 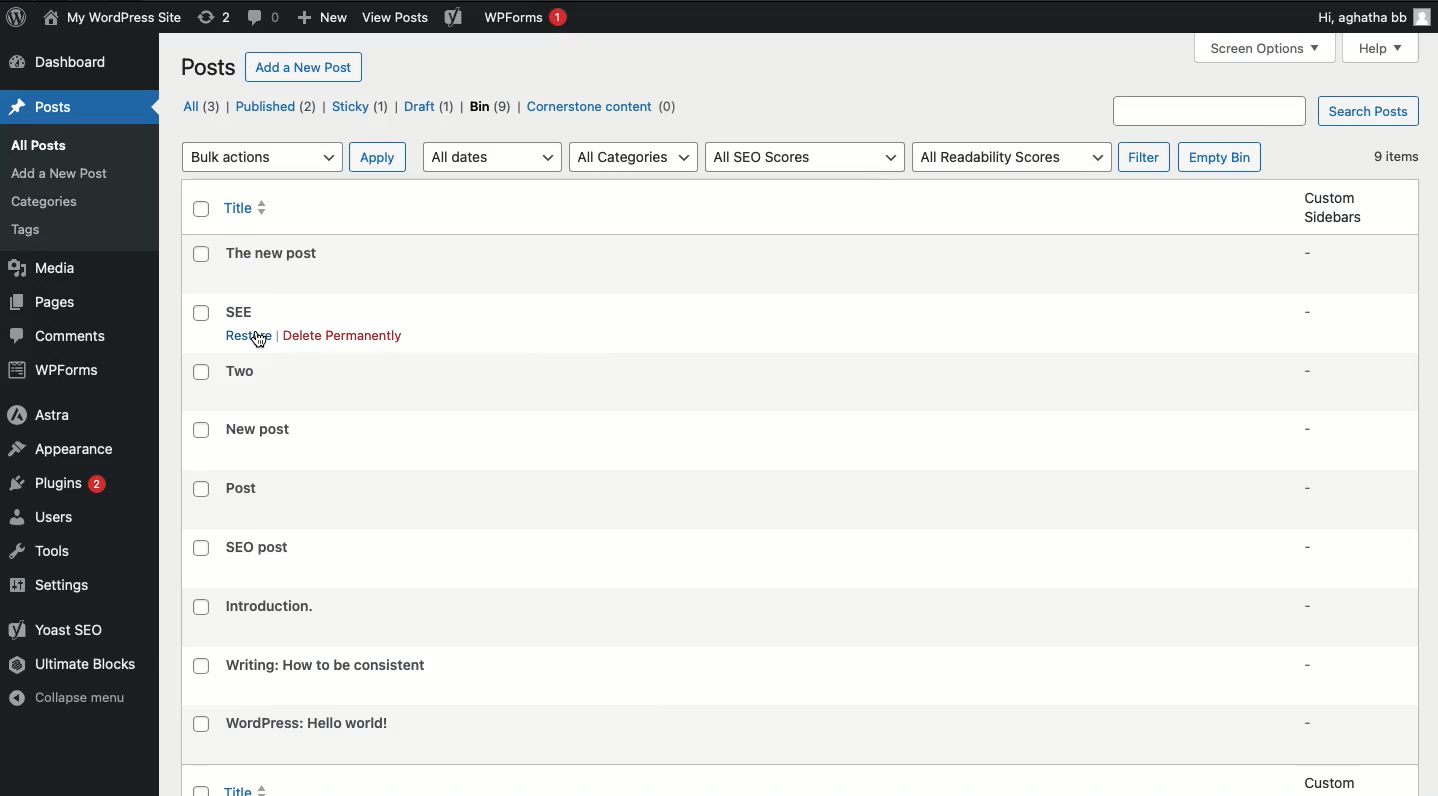 What do you see at coordinates (239, 310) in the screenshot?
I see `Title` at bounding box center [239, 310].